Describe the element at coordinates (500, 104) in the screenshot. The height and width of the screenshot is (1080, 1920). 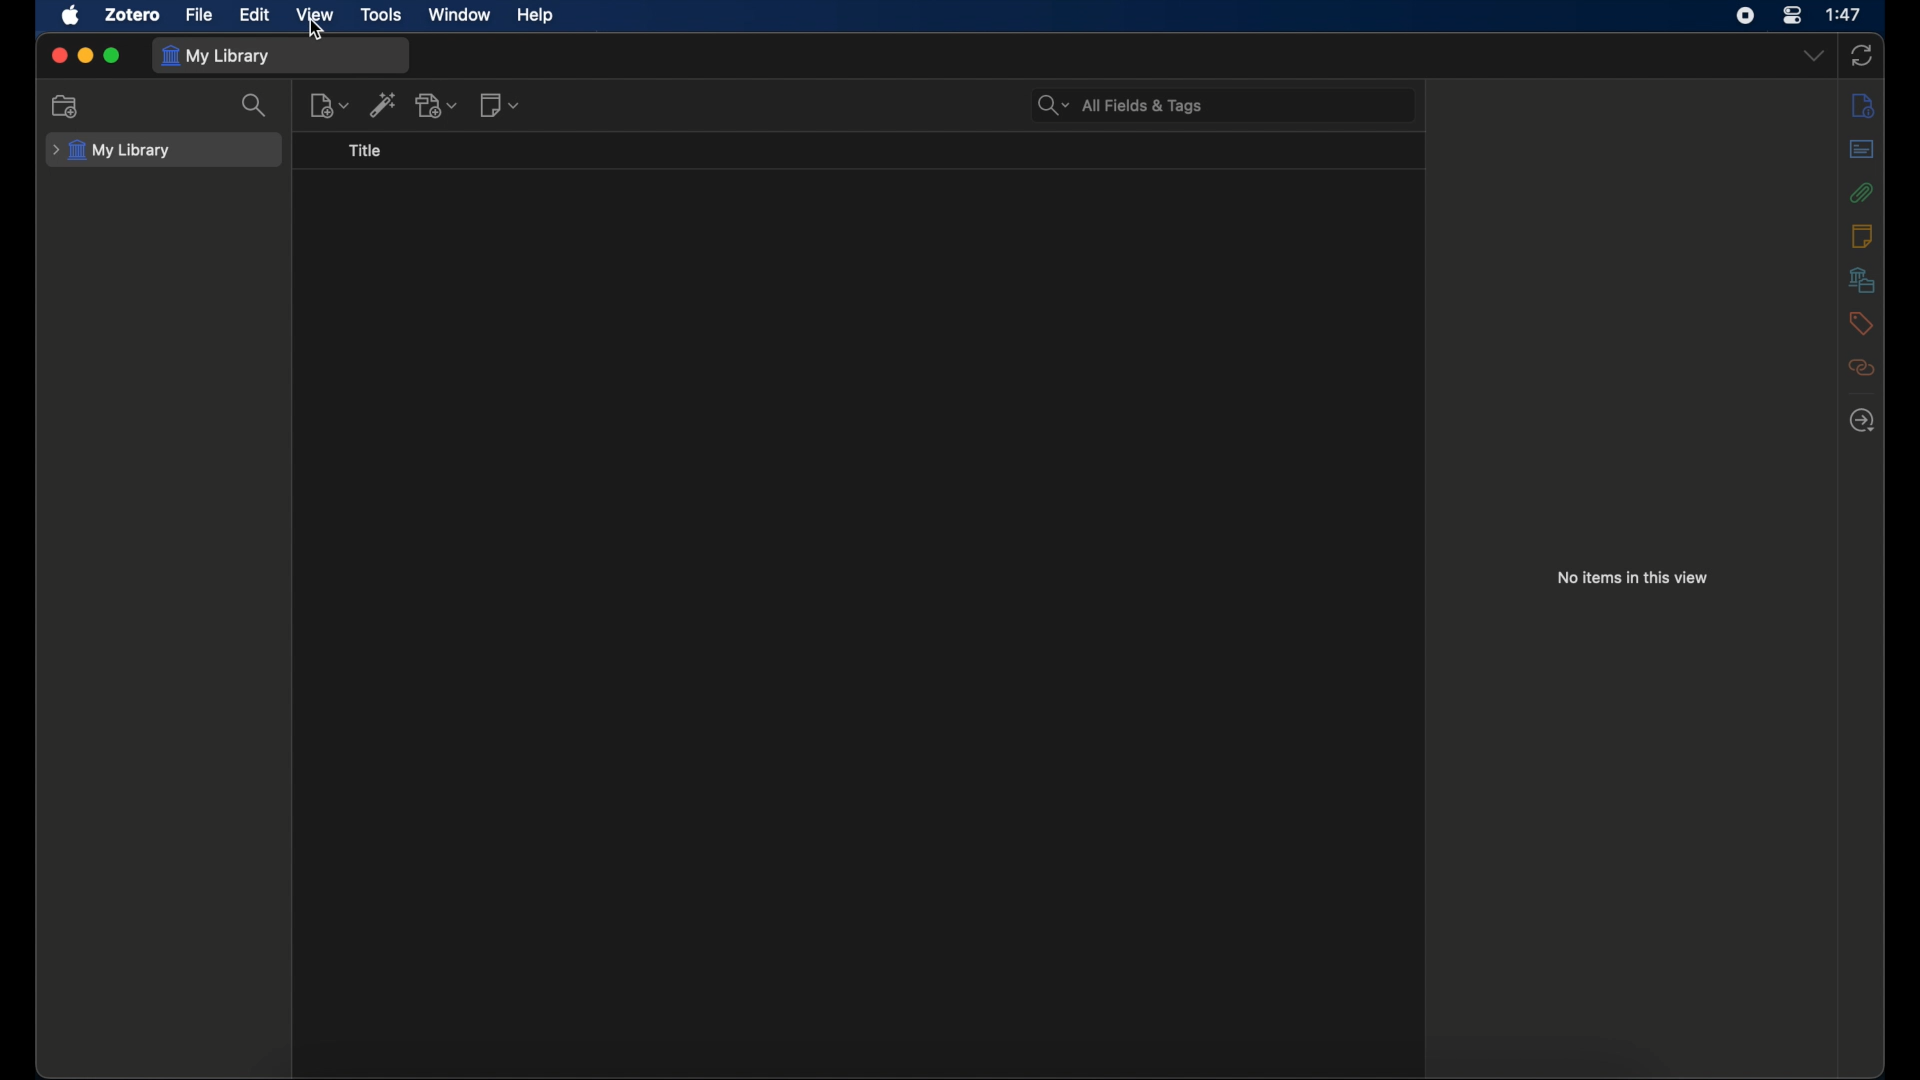
I see `new notes` at that location.